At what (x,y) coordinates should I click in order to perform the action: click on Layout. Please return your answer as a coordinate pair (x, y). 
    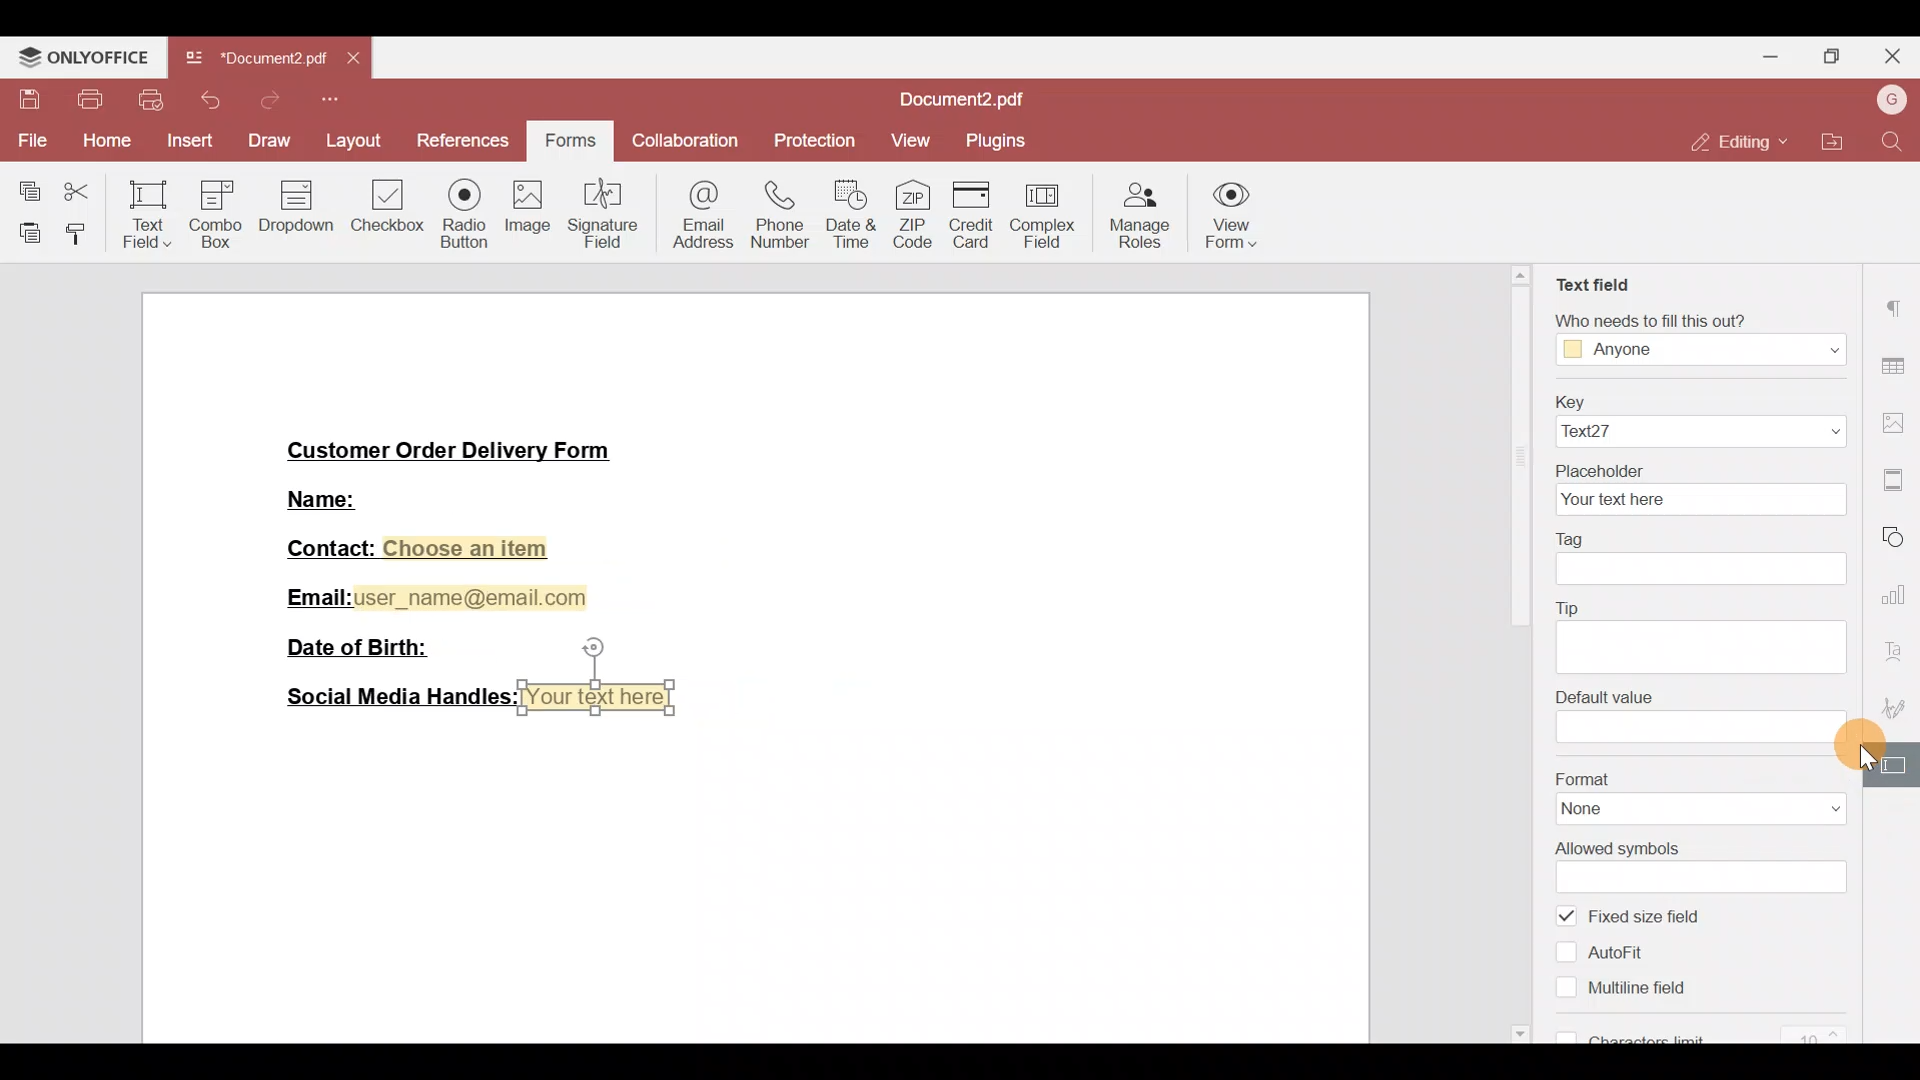
    Looking at the image, I should click on (351, 138).